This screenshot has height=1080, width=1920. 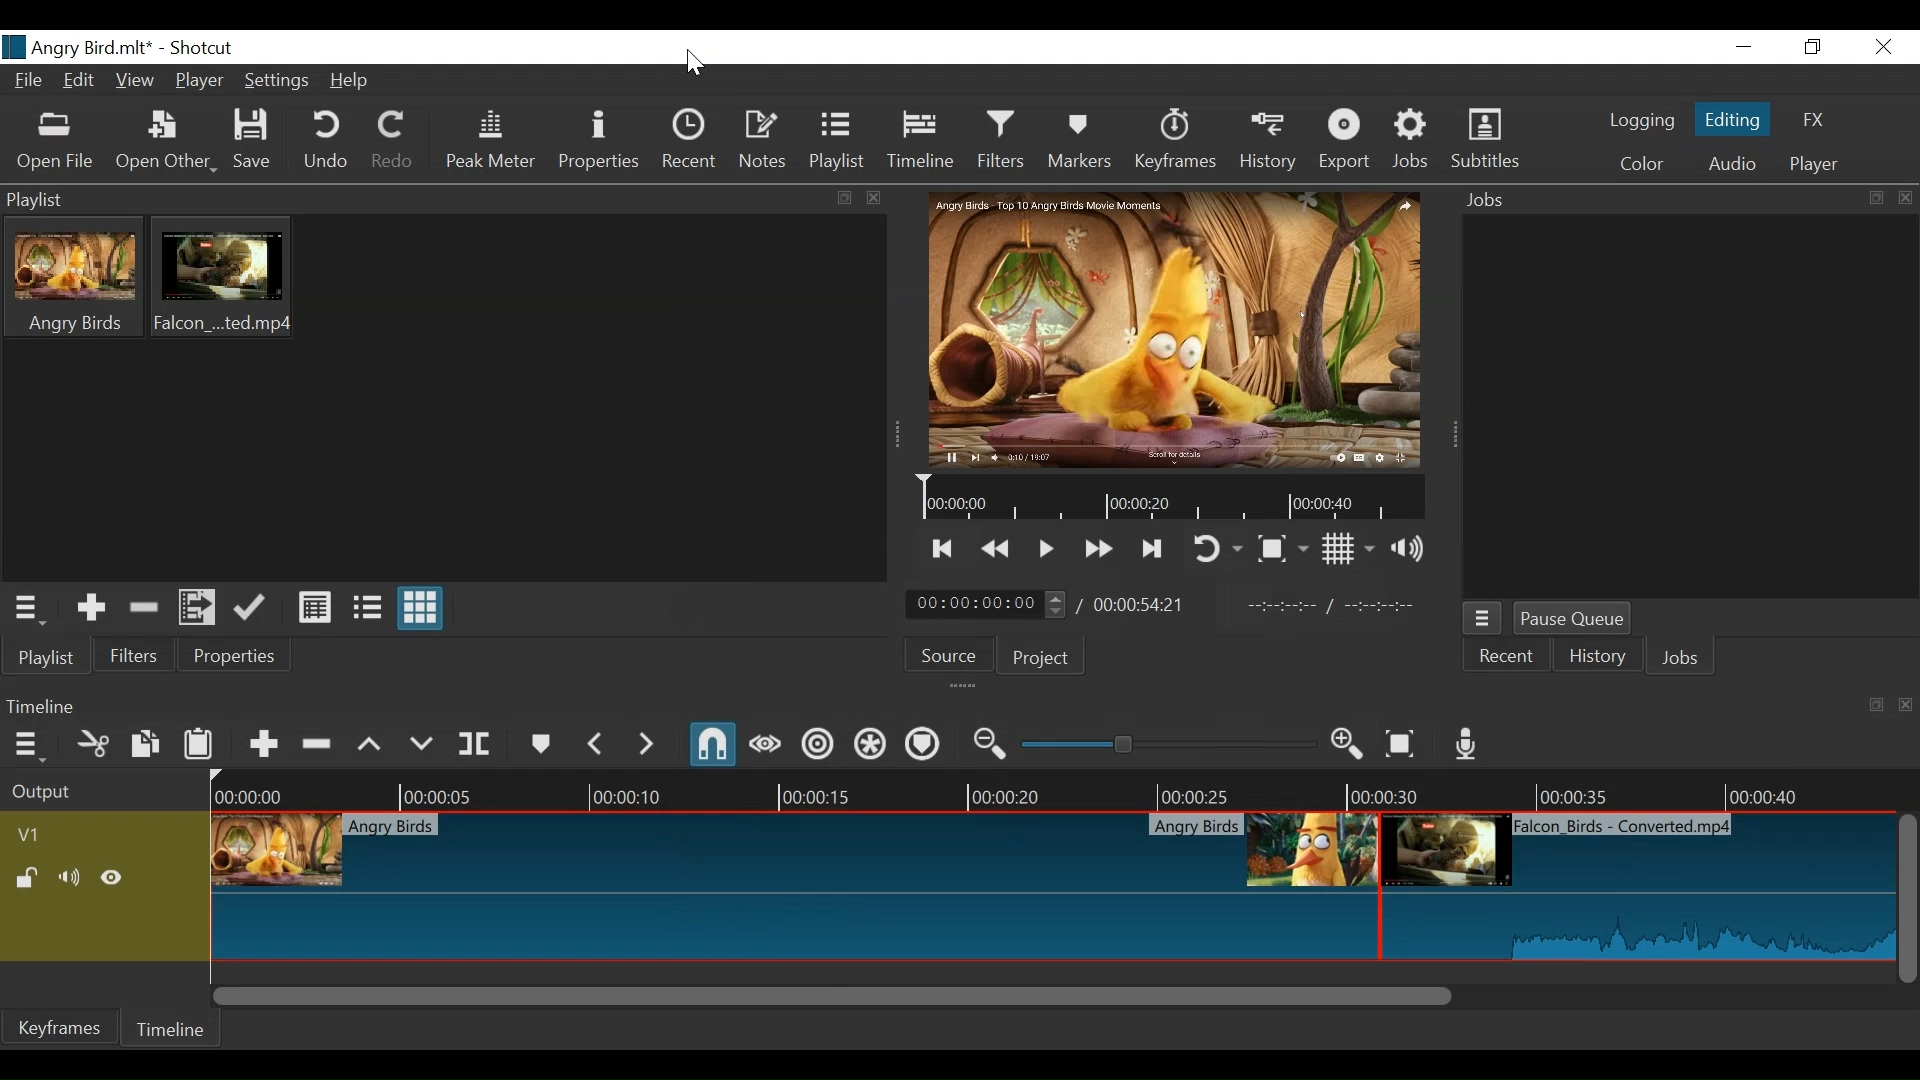 What do you see at coordinates (389, 141) in the screenshot?
I see `Redo` at bounding box center [389, 141].